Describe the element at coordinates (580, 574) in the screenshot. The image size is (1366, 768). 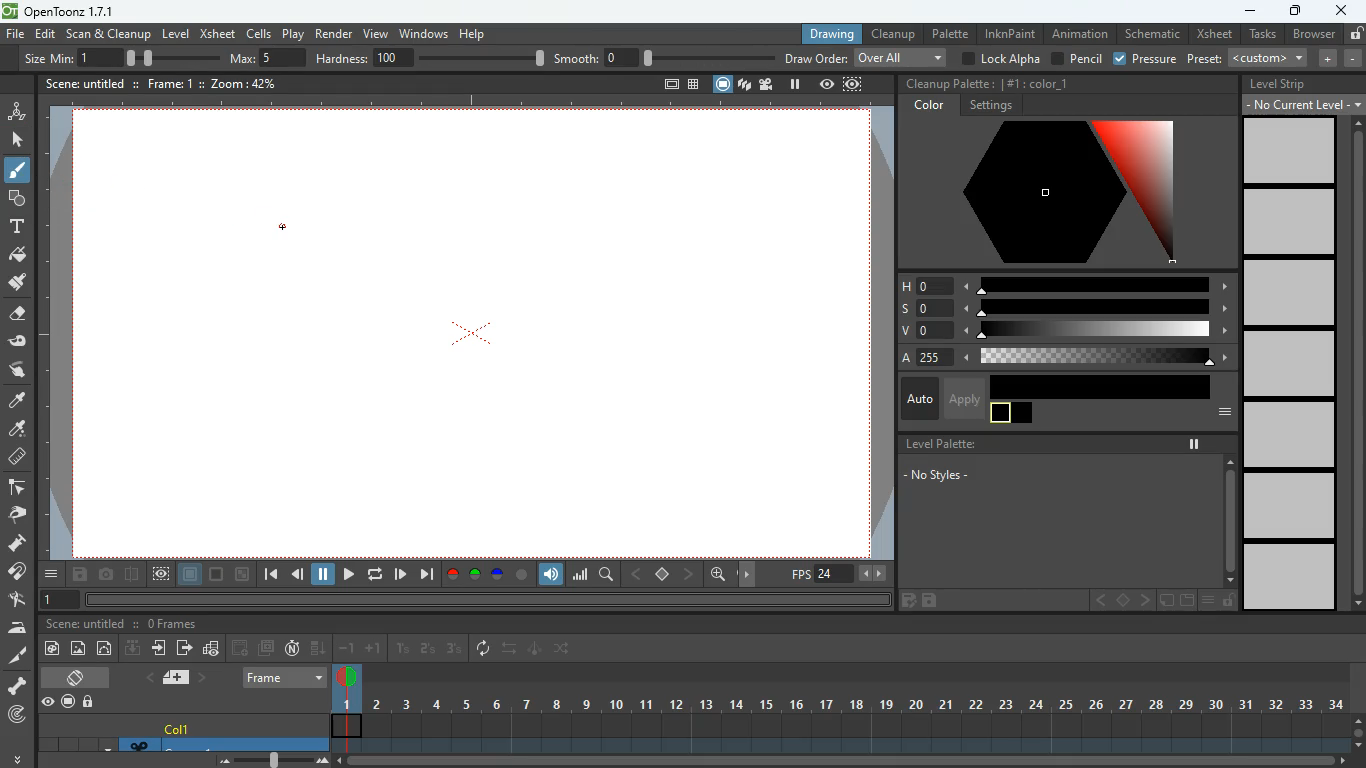
I see `graph` at that location.